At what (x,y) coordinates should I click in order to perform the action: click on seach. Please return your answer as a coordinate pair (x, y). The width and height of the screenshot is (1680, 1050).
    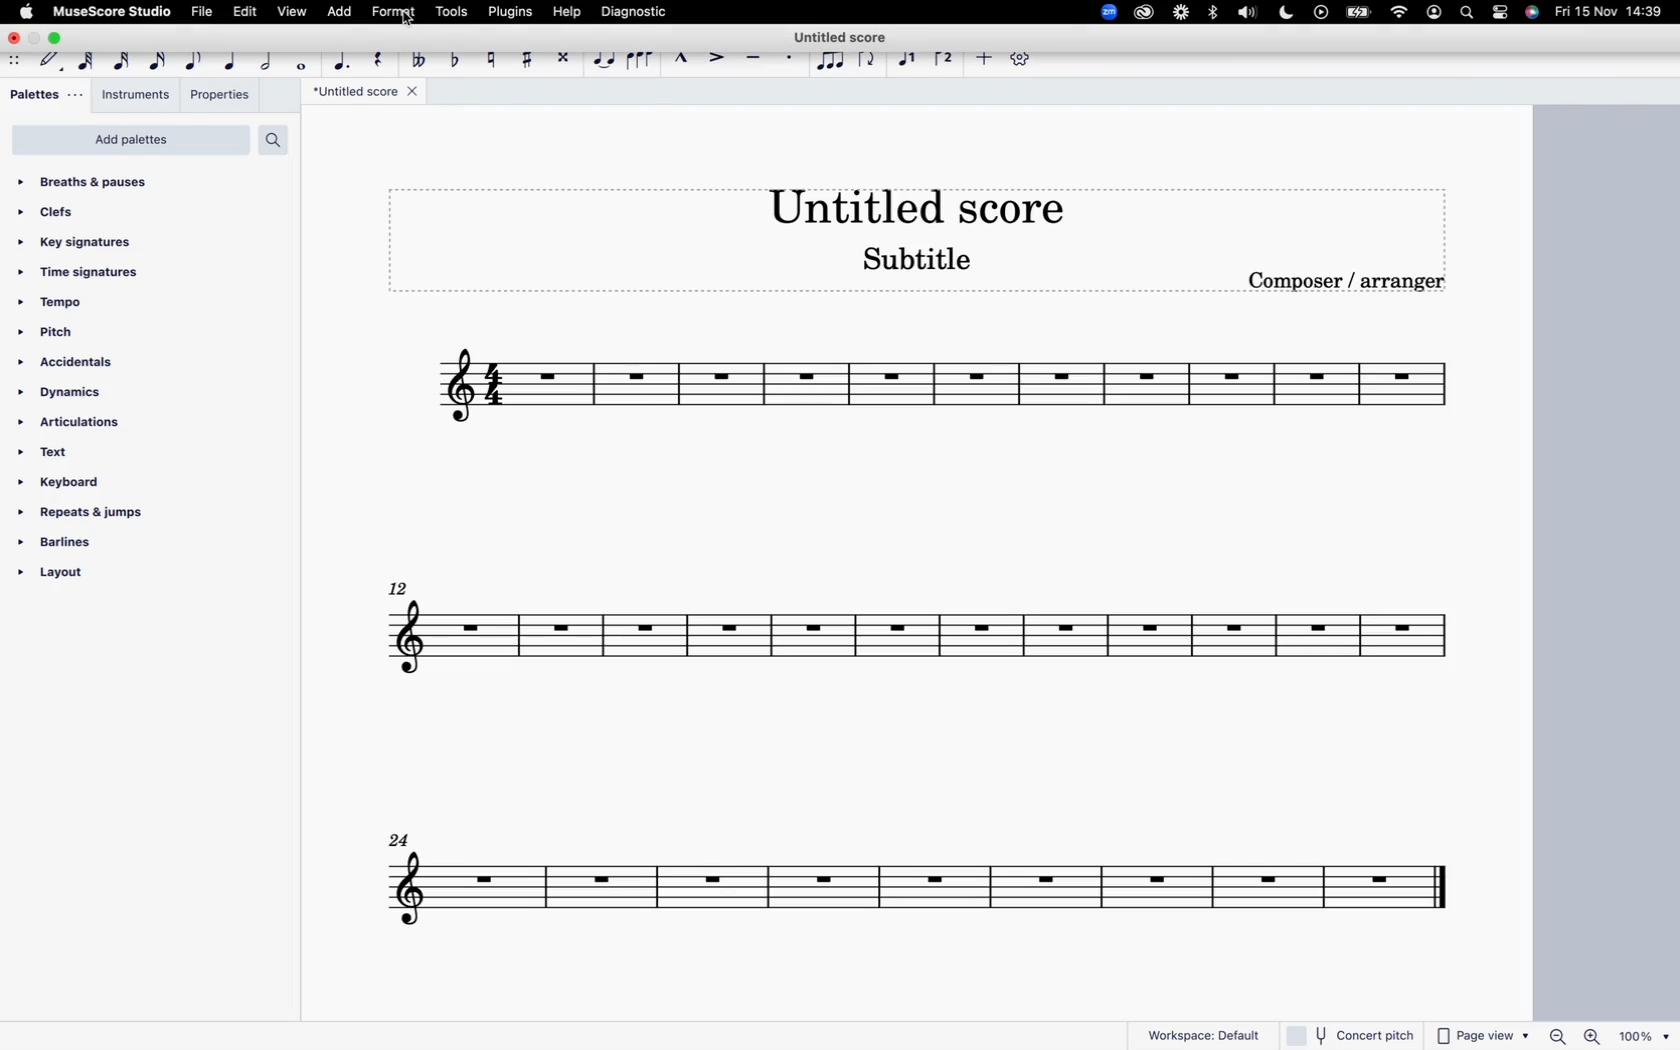
    Looking at the image, I should click on (1465, 13).